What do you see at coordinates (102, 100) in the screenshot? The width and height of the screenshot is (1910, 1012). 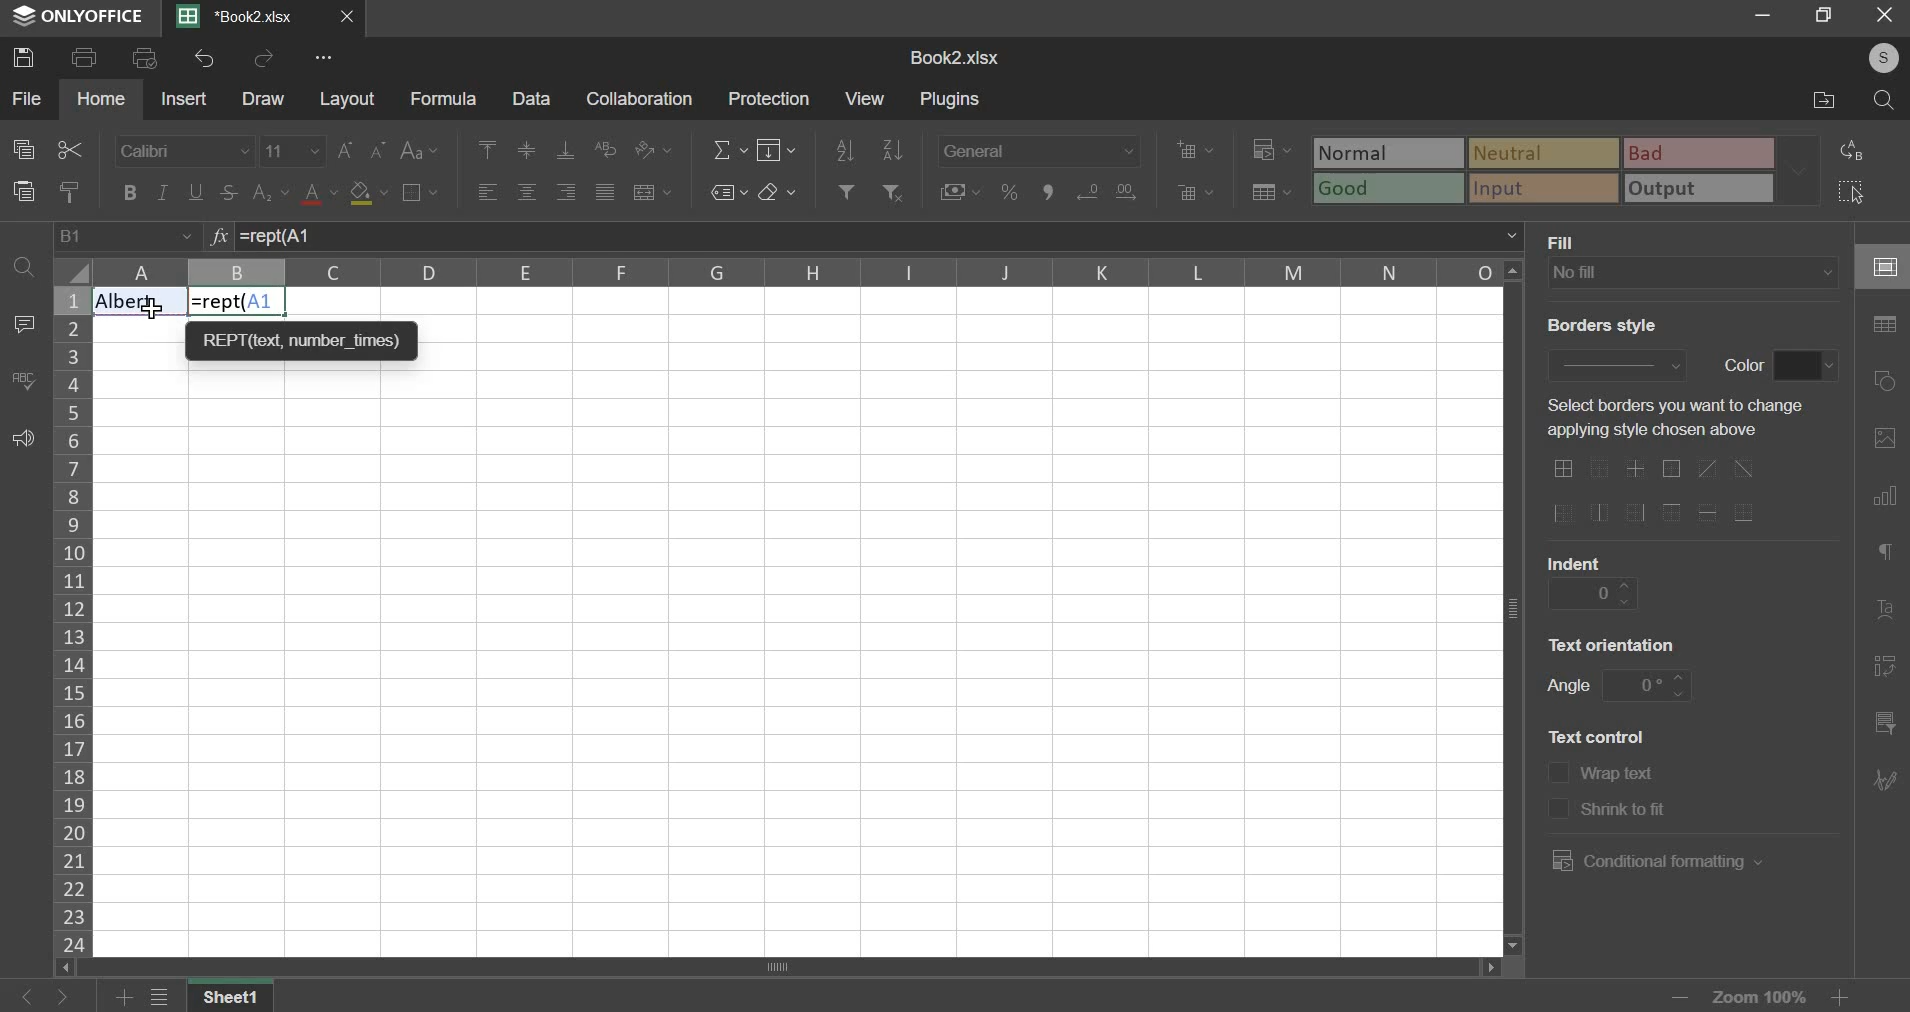 I see `home` at bounding box center [102, 100].